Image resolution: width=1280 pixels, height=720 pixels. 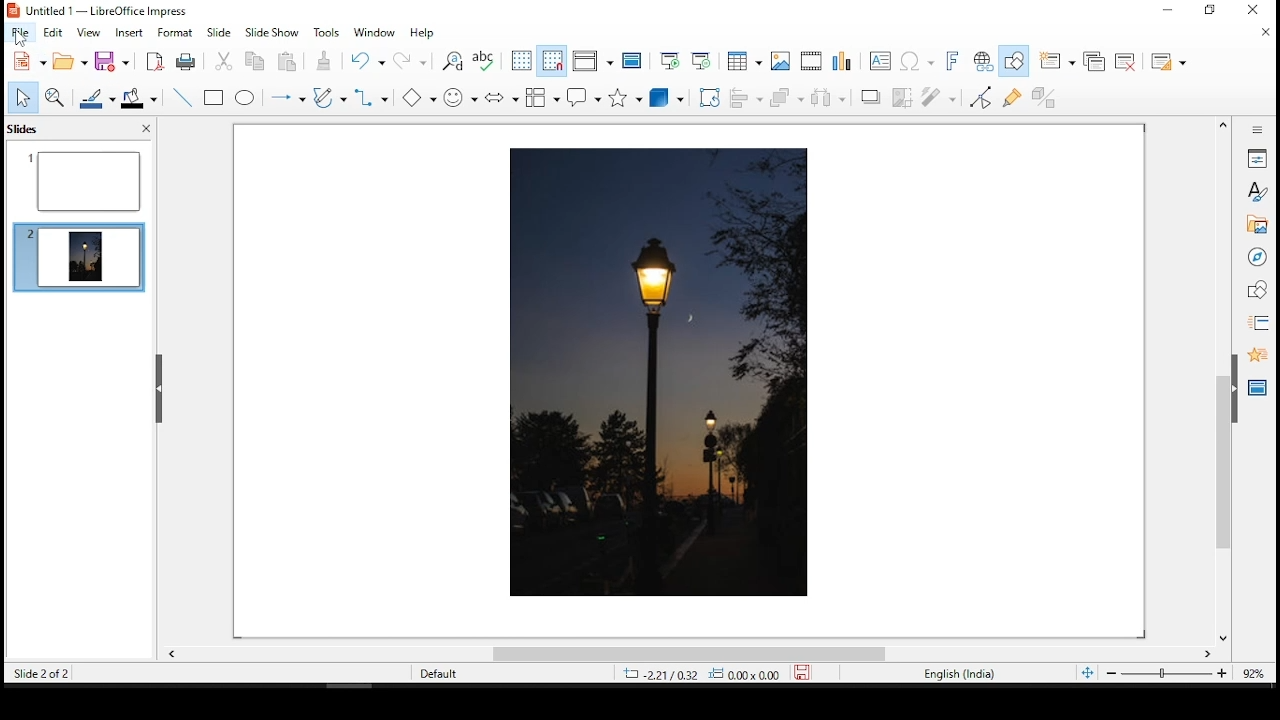 What do you see at coordinates (89, 33) in the screenshot?
I see `view` at bounding box center [89, 33].